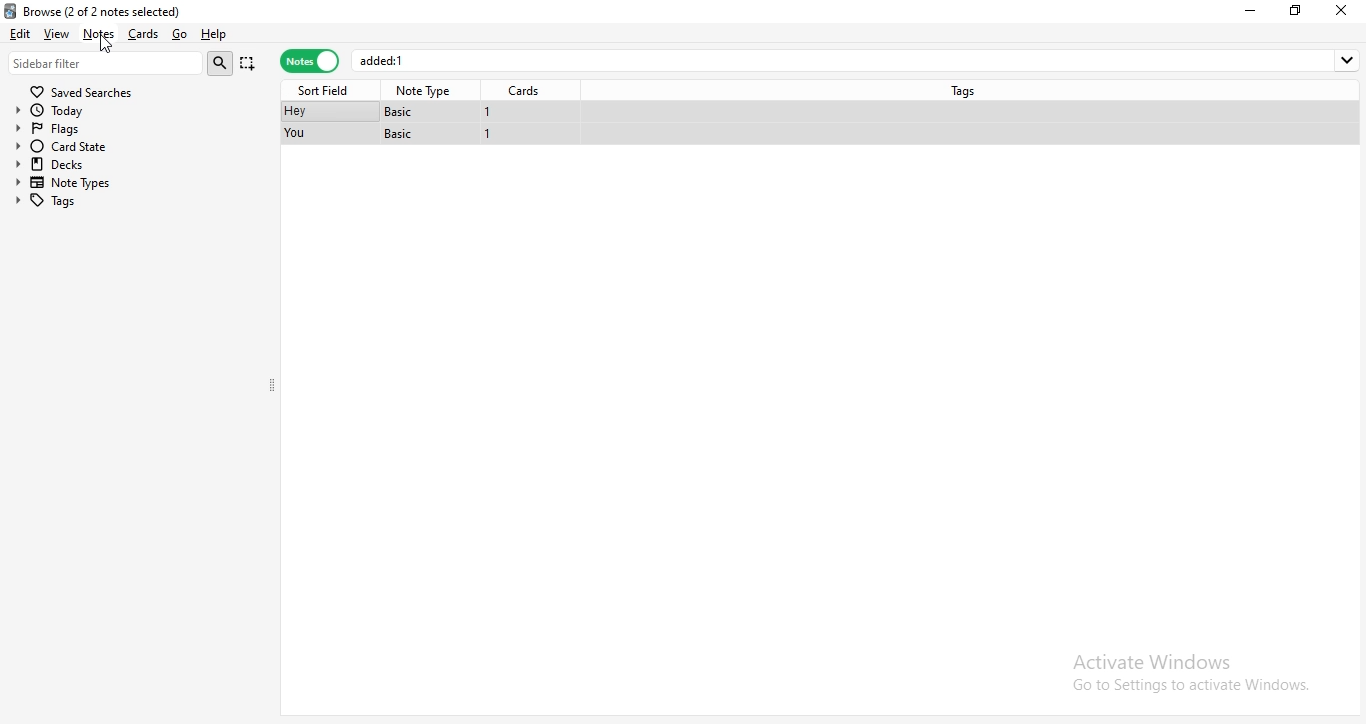  Describe the element at coordinates (98, 34) in the screenshot. I see `notes` at that location.